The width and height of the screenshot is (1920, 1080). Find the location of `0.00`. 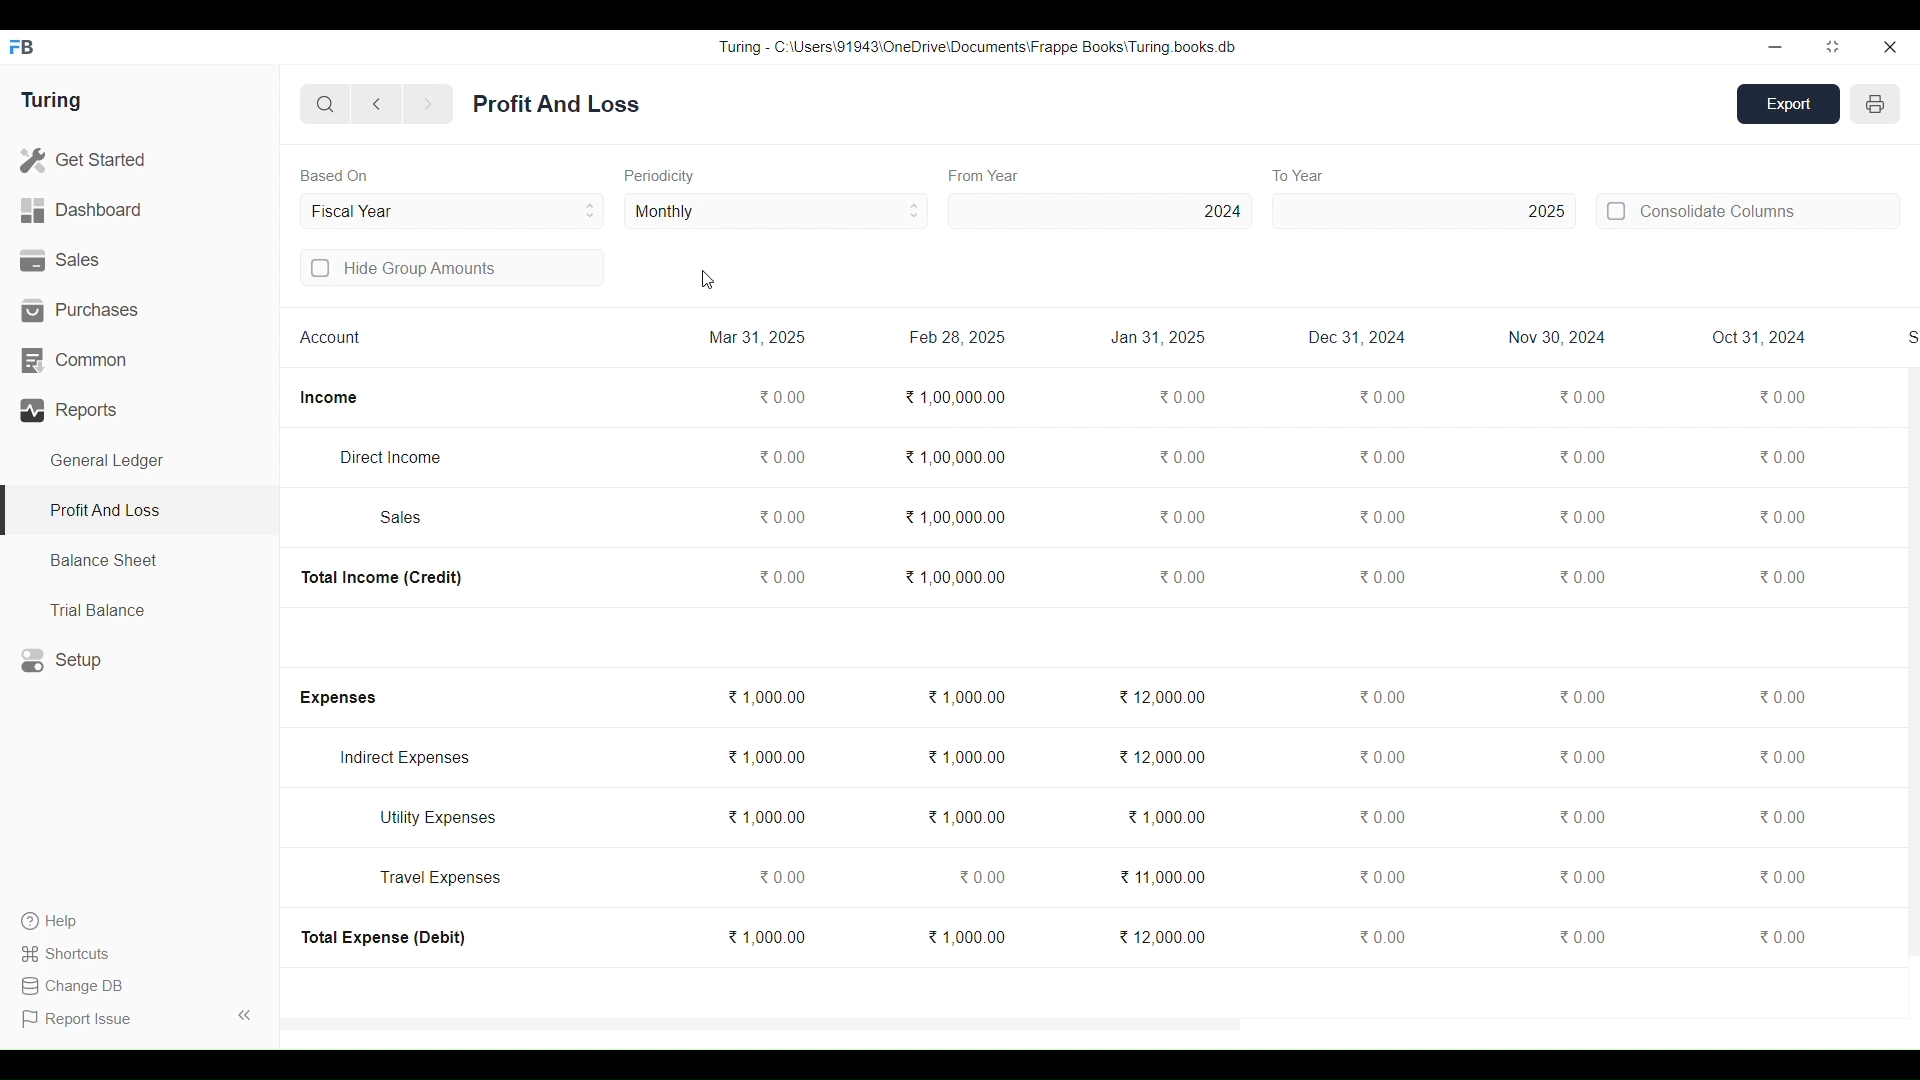

0.00 is located at coordinates (1383, 397).